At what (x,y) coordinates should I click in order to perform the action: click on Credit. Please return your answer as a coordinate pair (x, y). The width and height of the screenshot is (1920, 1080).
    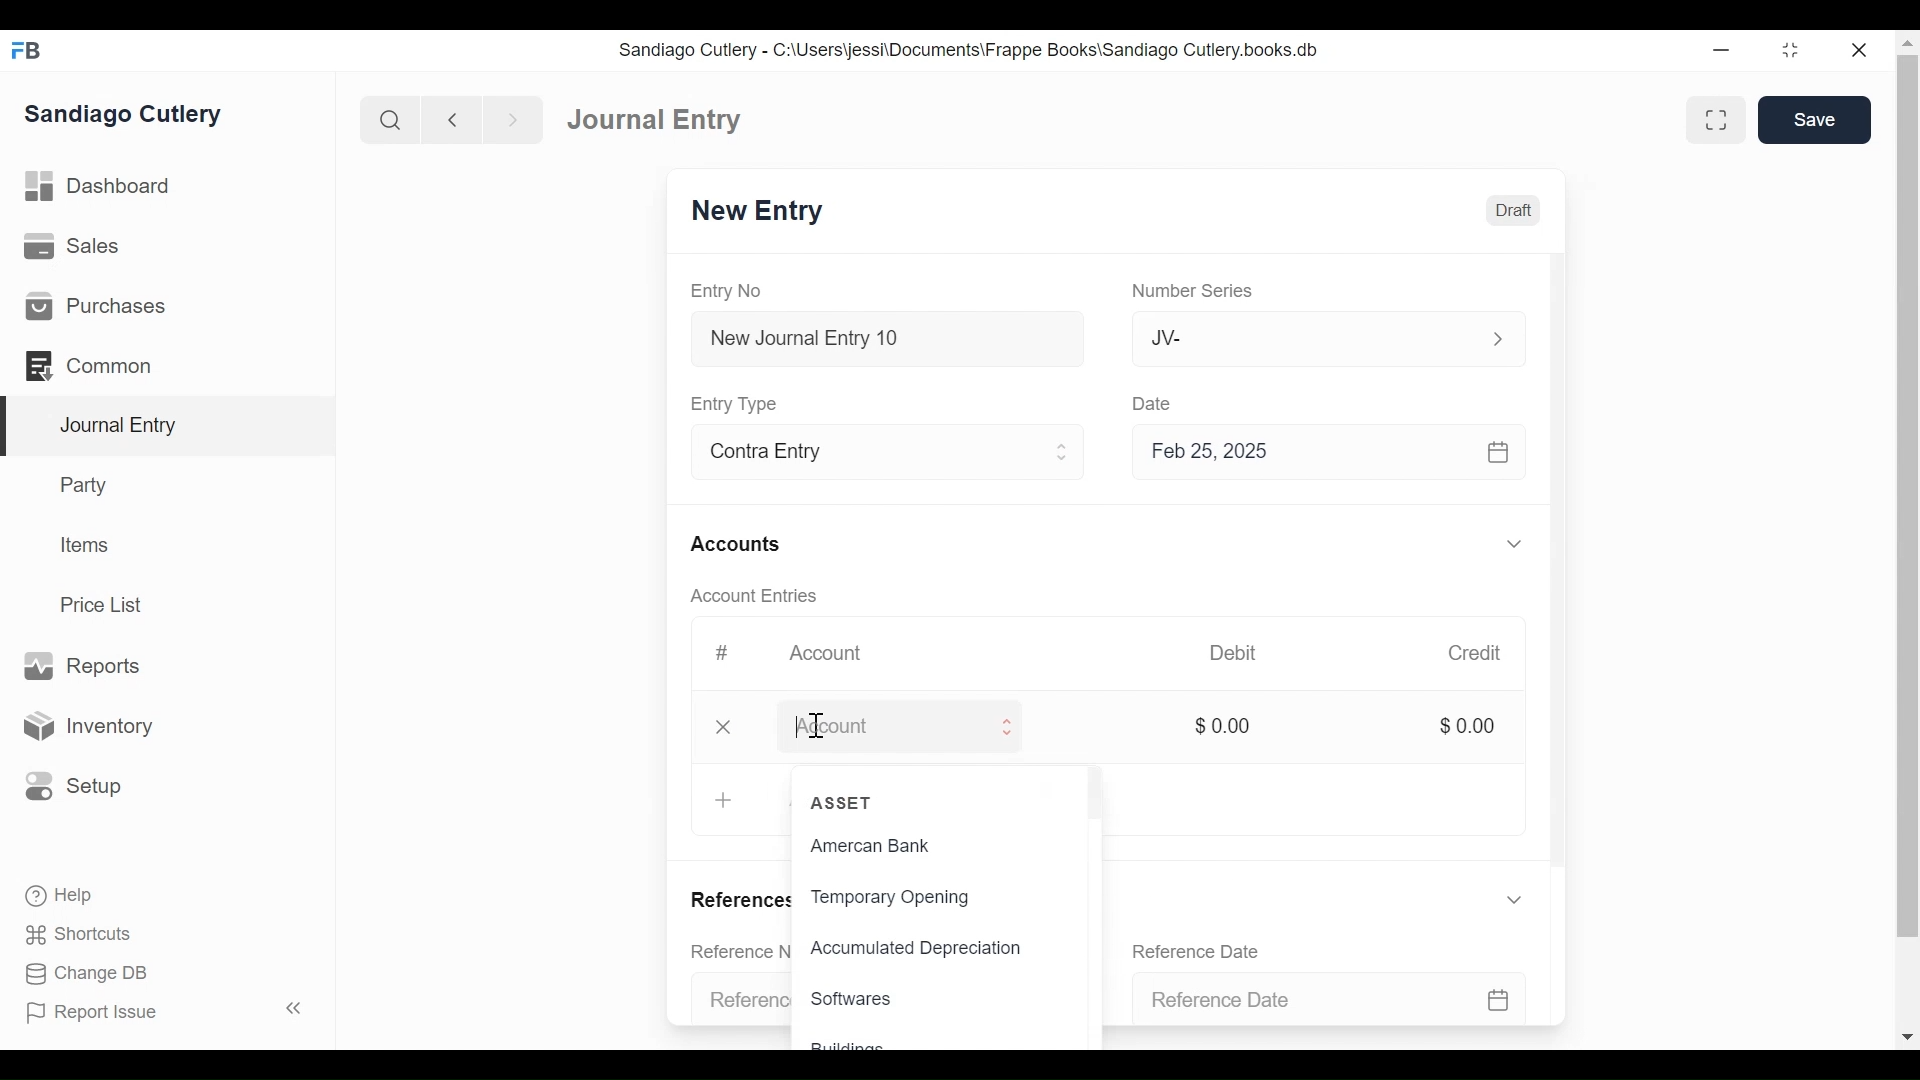
    Looking at the image, I should click on (1477, 654).